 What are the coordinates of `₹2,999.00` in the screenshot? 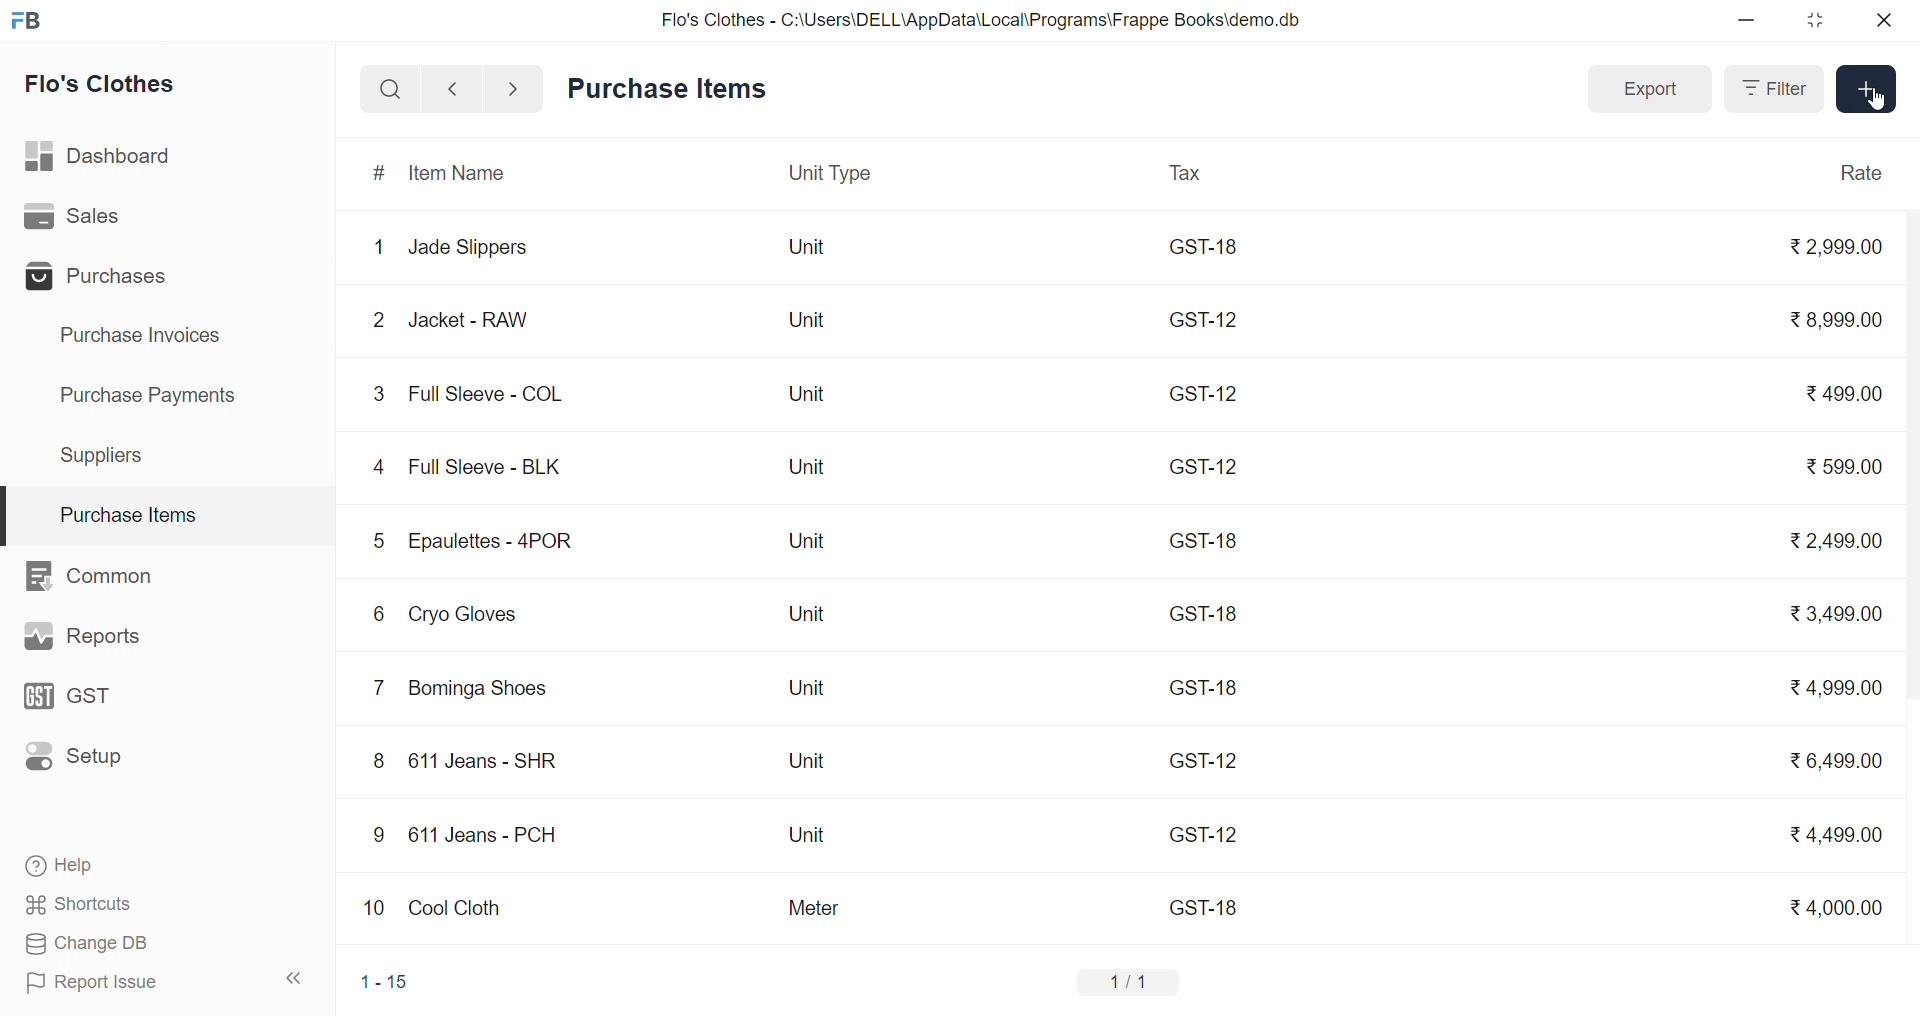 It's located at (1835, 245).